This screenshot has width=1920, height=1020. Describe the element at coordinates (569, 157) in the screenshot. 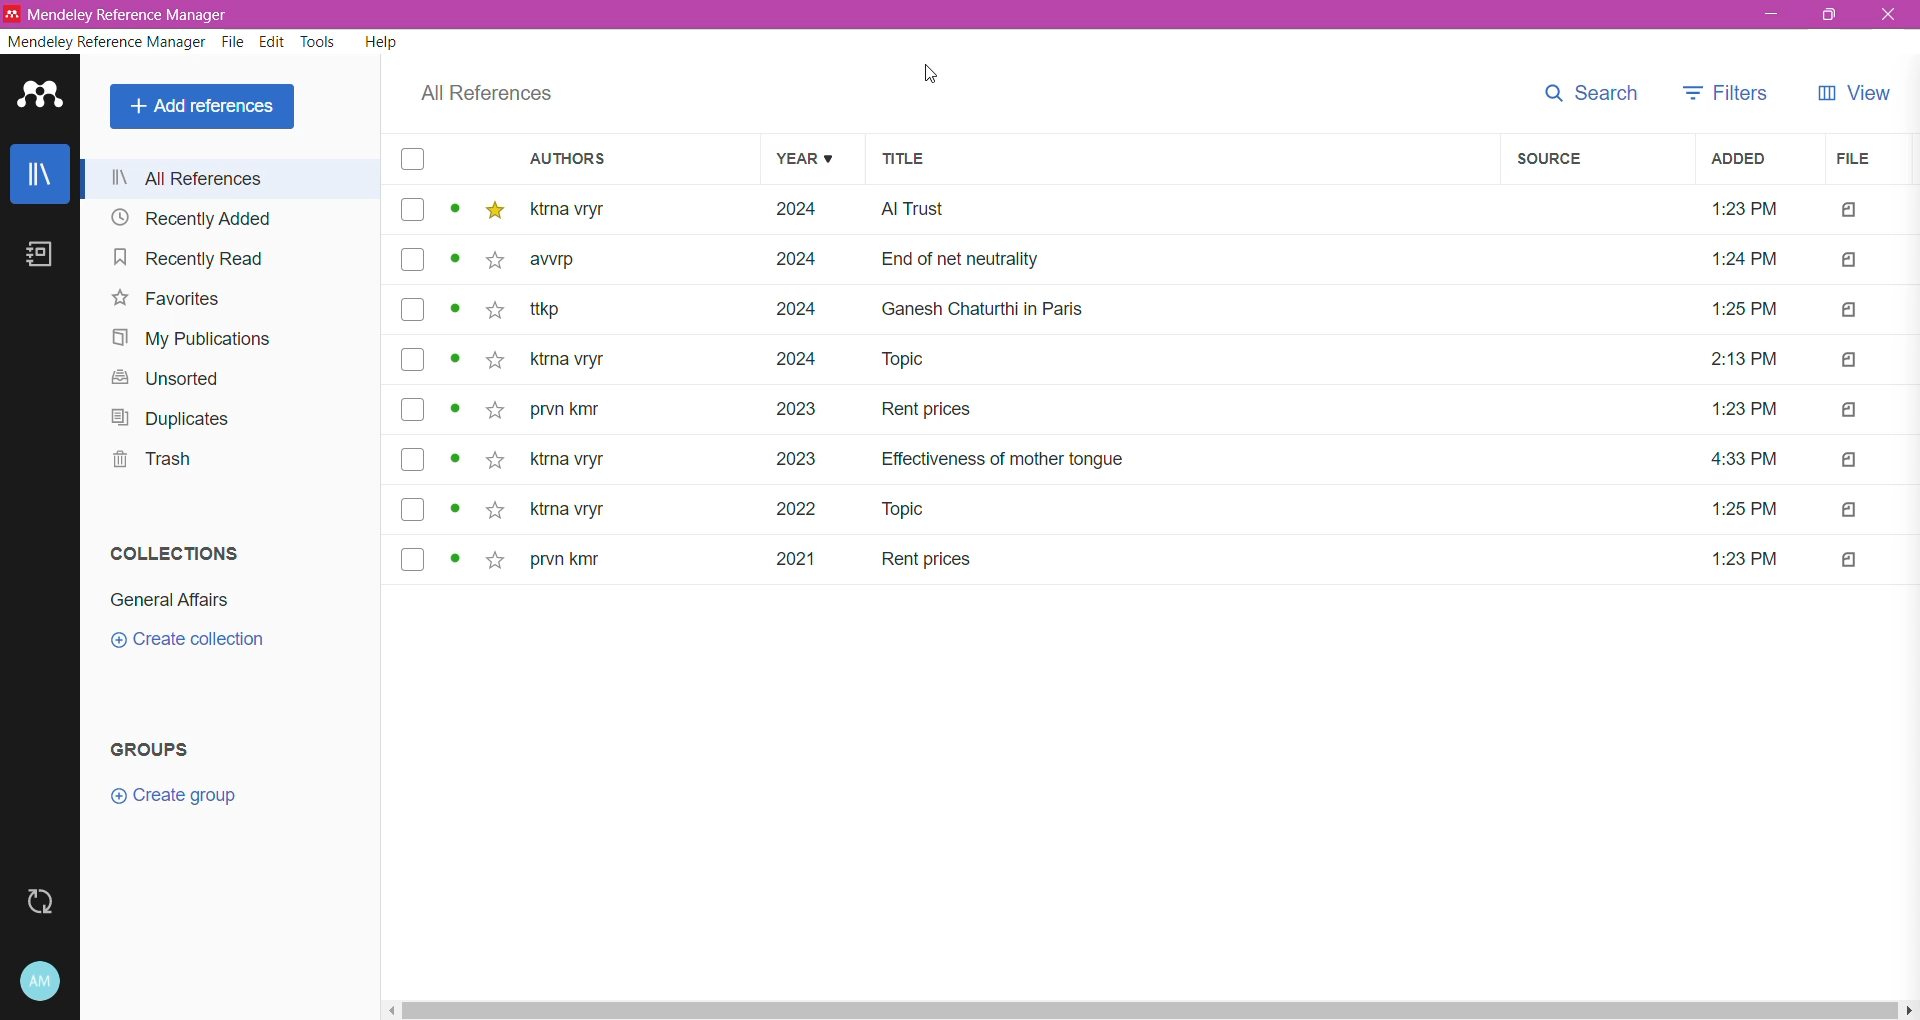

I see `authors` at that location.